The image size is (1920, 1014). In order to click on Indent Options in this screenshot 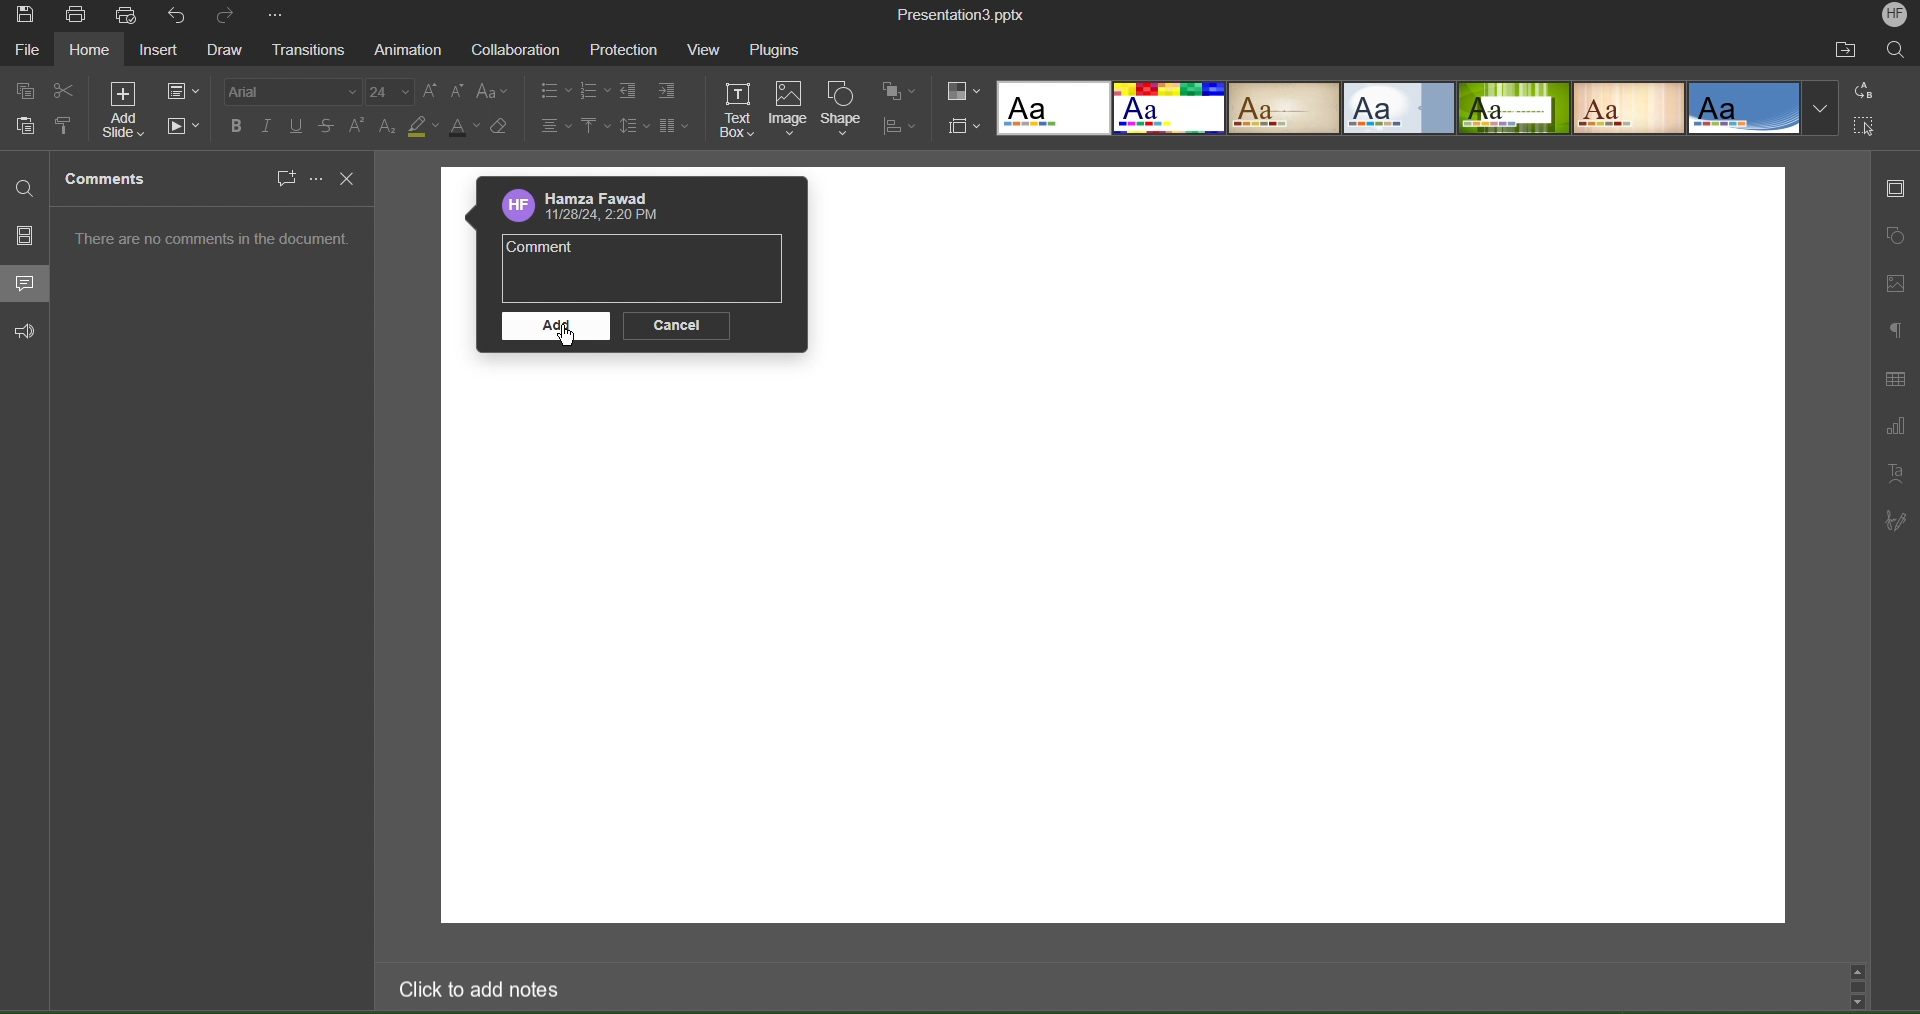, I will do `click(666, 92)`.